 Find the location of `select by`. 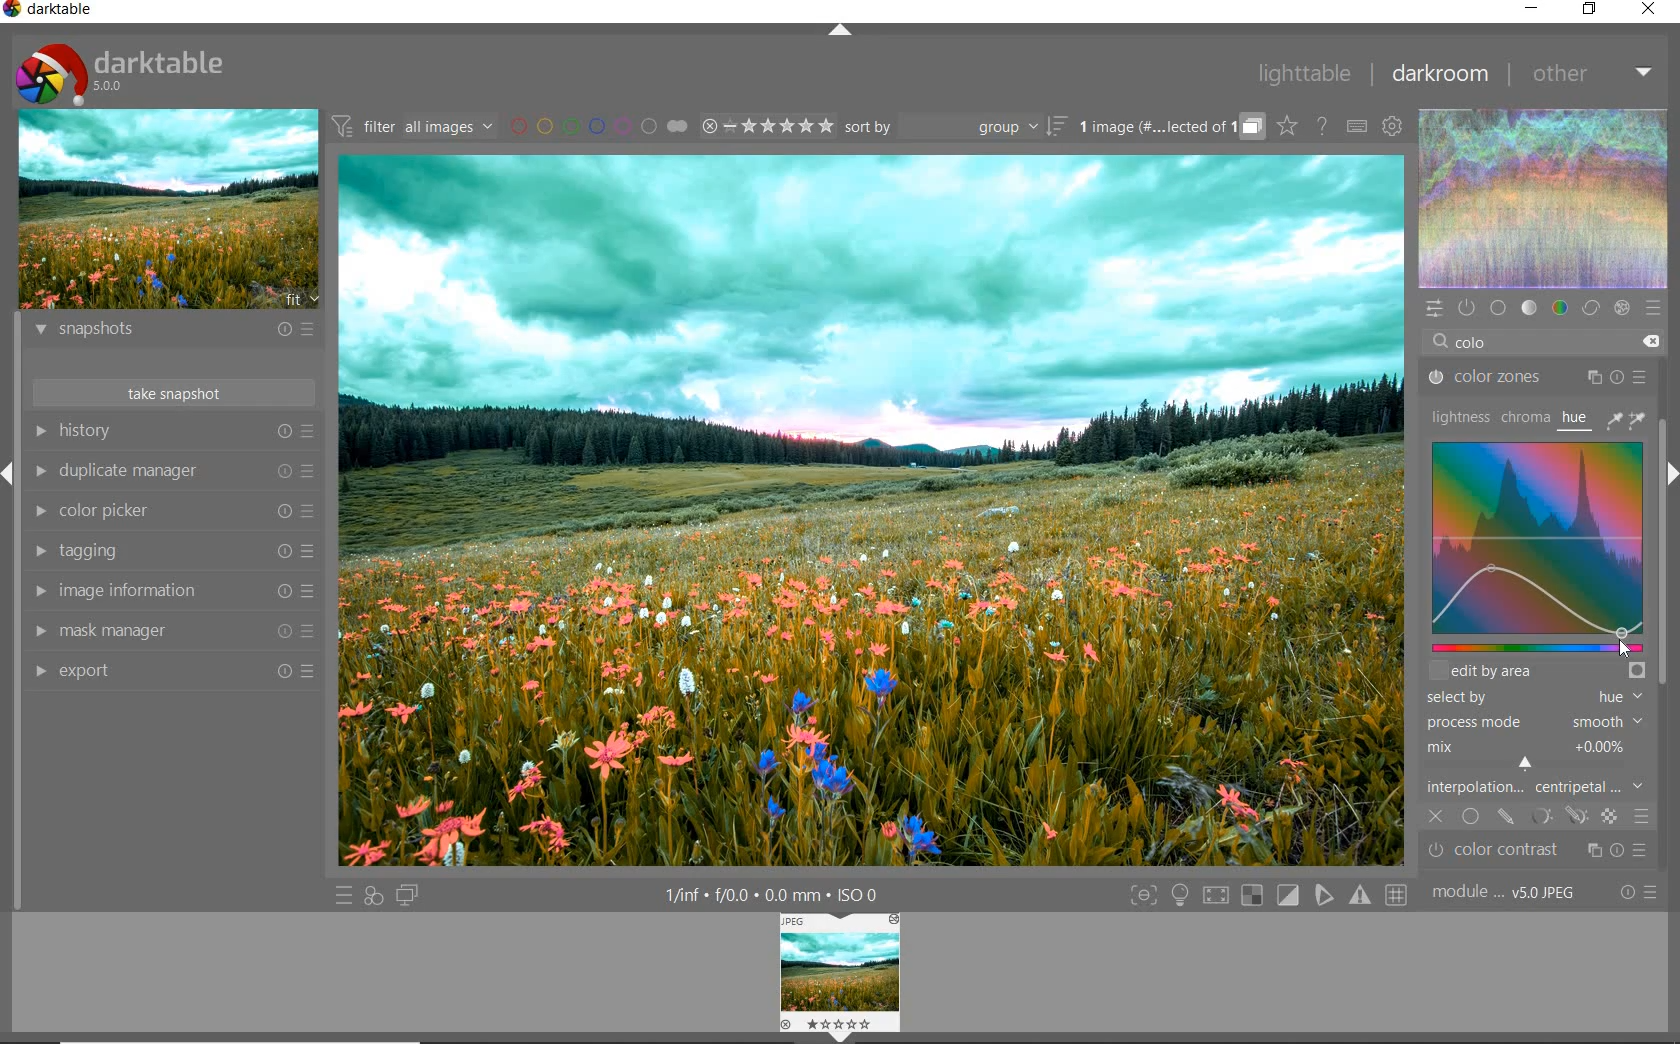

select by is located at coordinates (1533, 698).